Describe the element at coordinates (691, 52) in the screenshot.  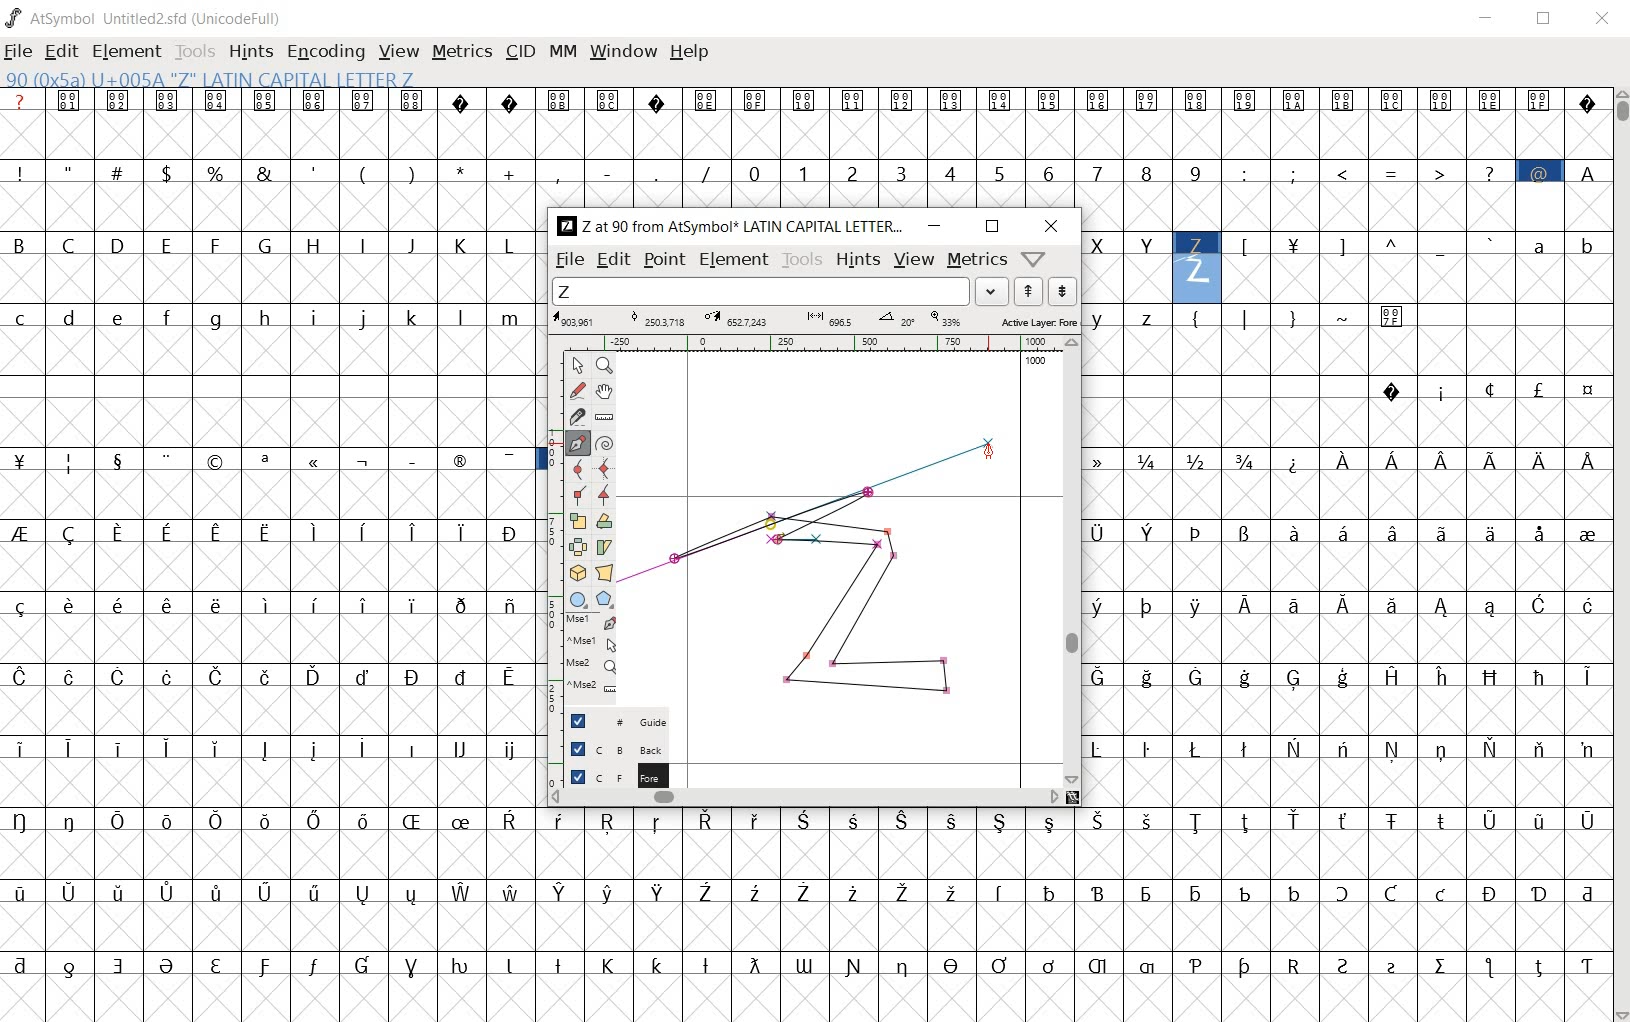
I see `help` at that location.